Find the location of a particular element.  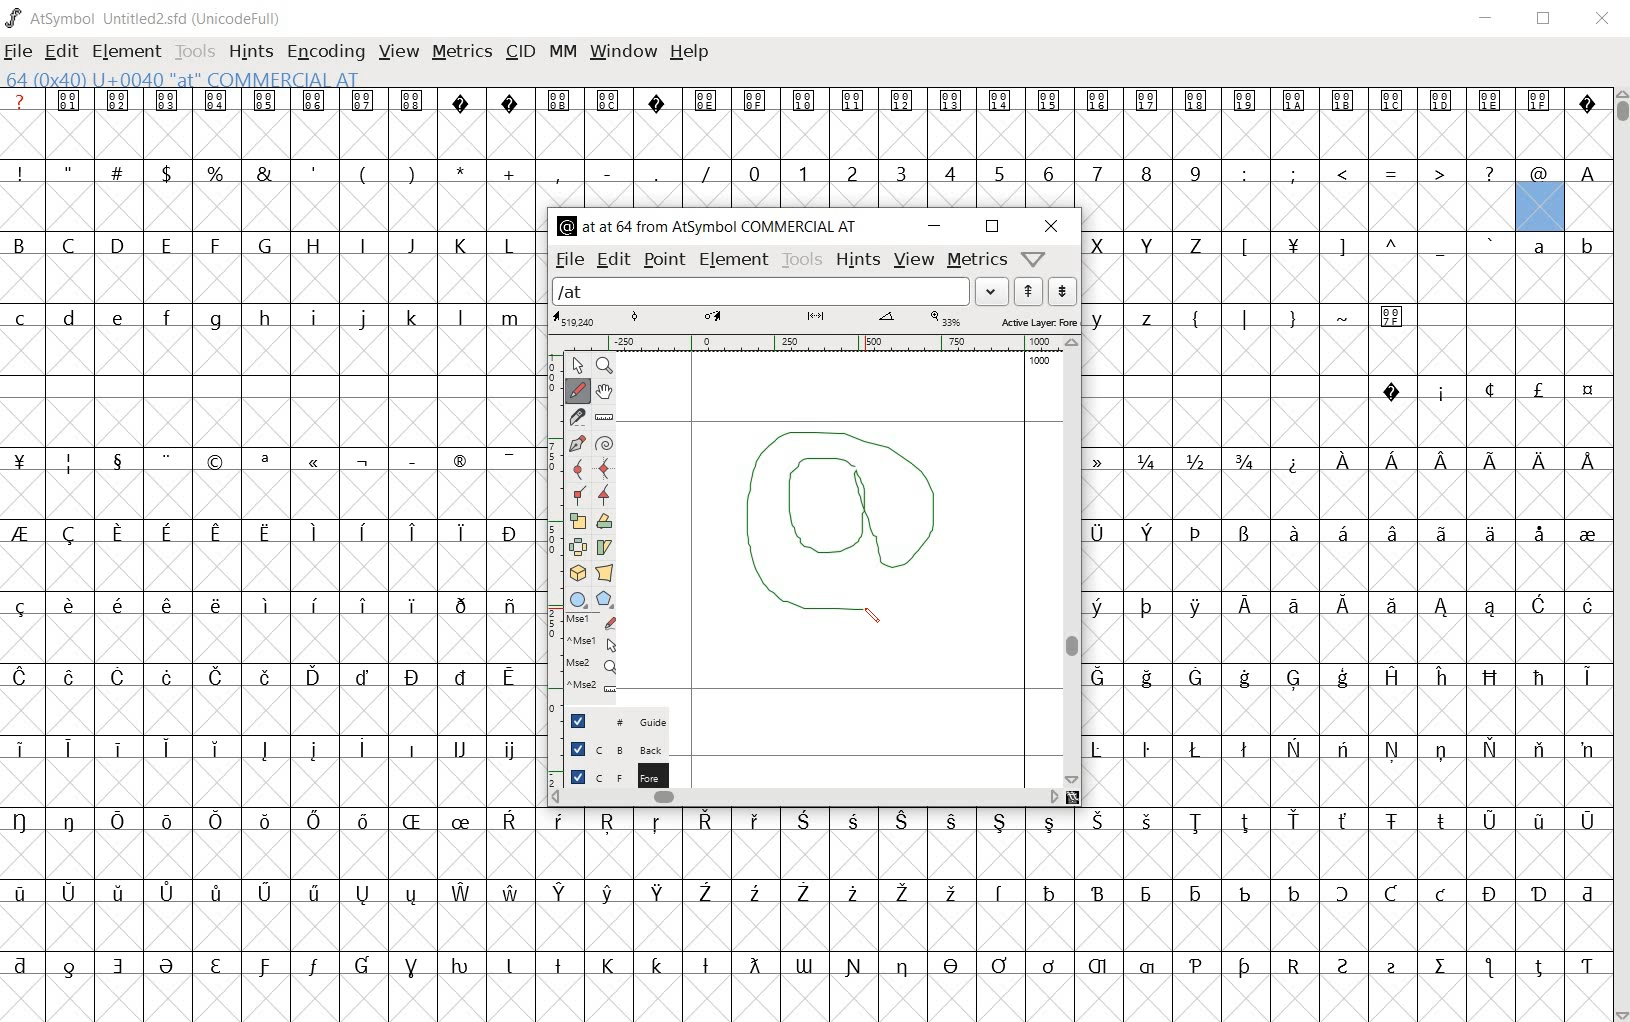

pen tool is located at coordinates (866, 477).